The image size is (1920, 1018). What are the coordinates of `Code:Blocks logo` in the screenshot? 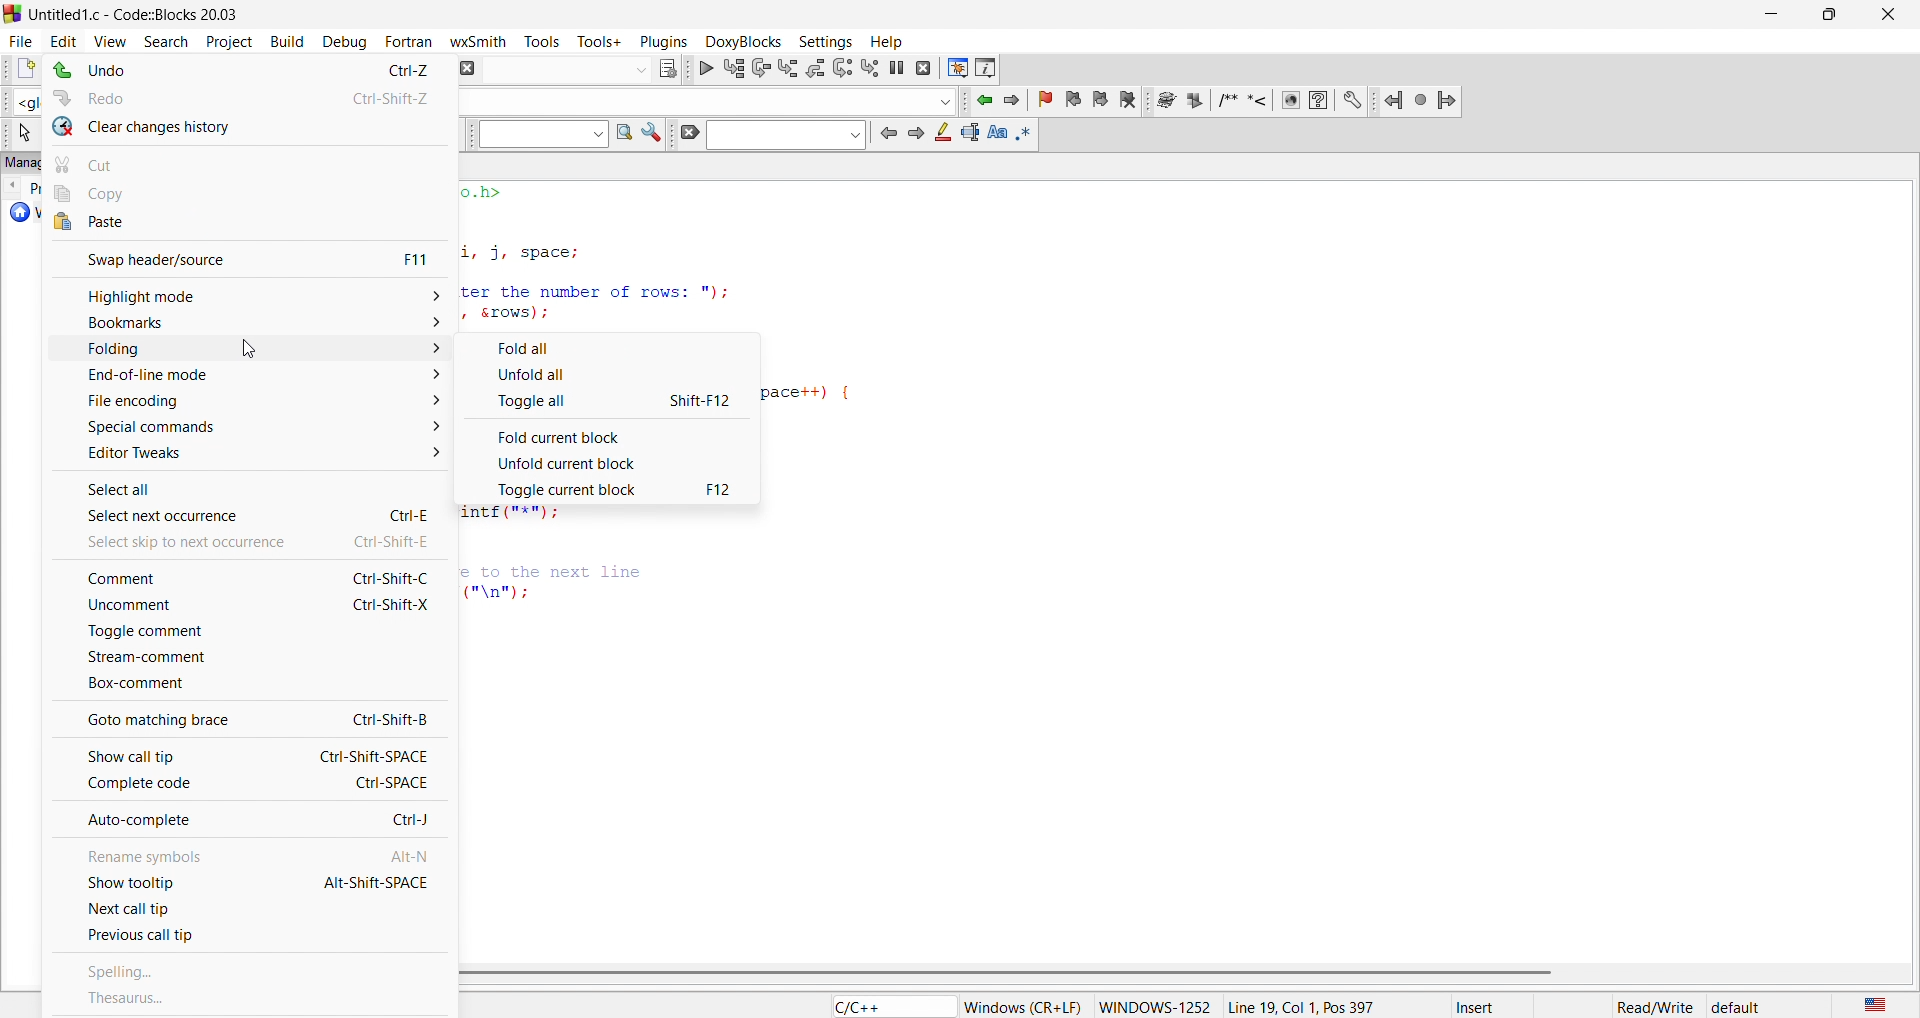 It's located at (12, 11).